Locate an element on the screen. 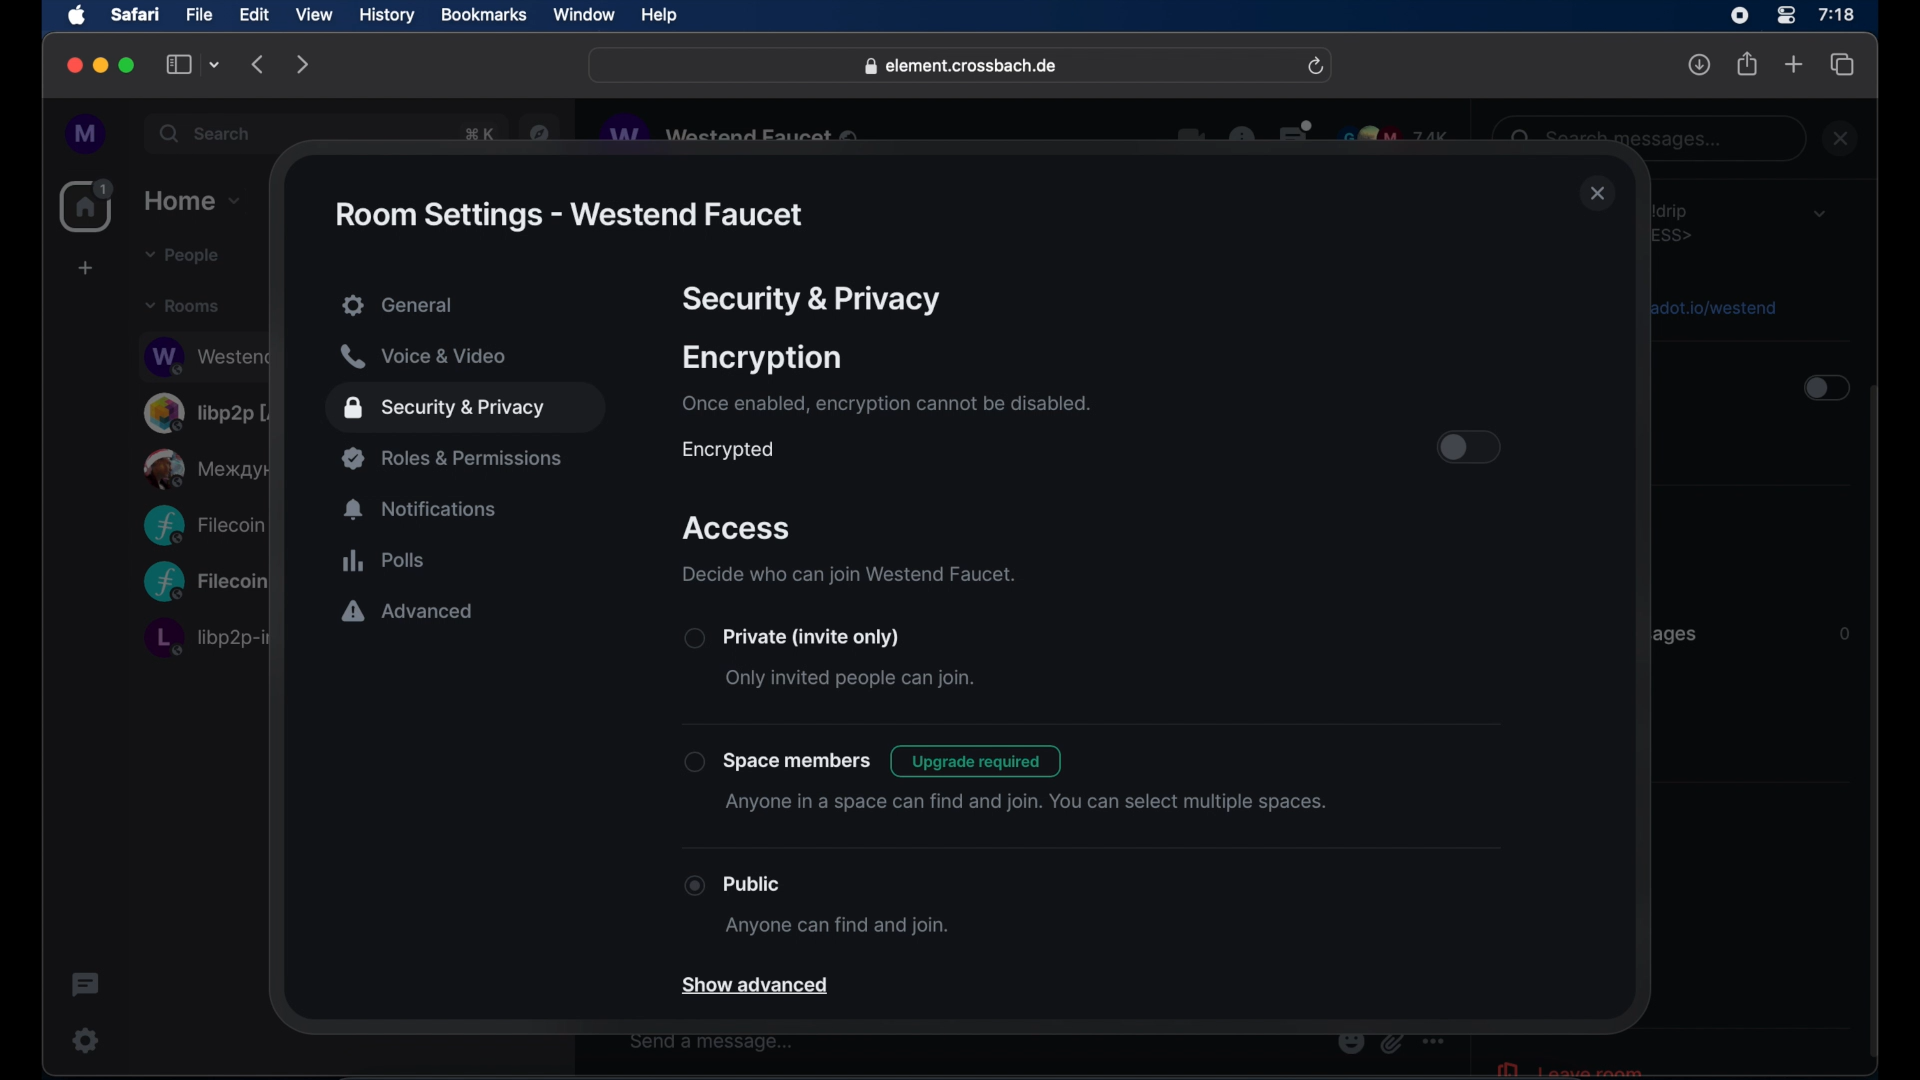  show sidebar is located at coordinates (179, 64).